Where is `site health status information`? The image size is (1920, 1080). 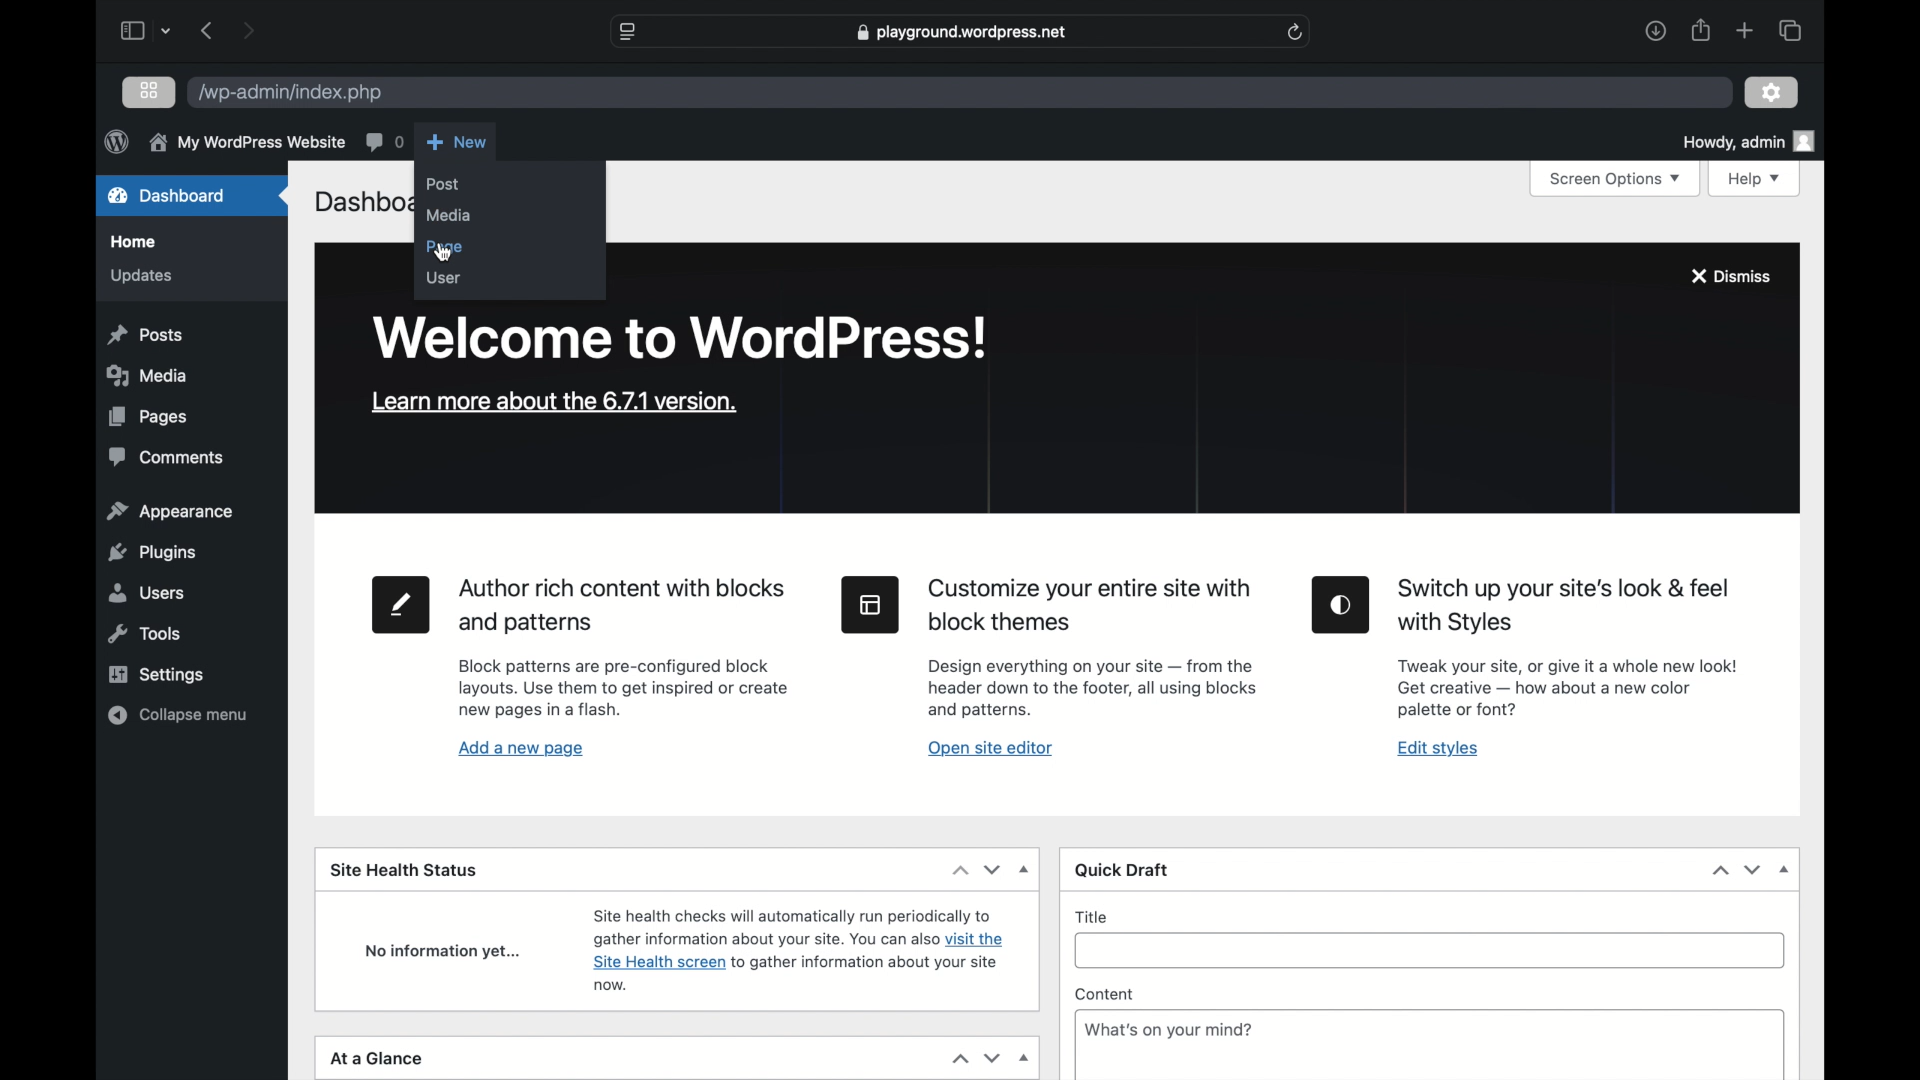 site health status information is located at coordinates (799, 949).